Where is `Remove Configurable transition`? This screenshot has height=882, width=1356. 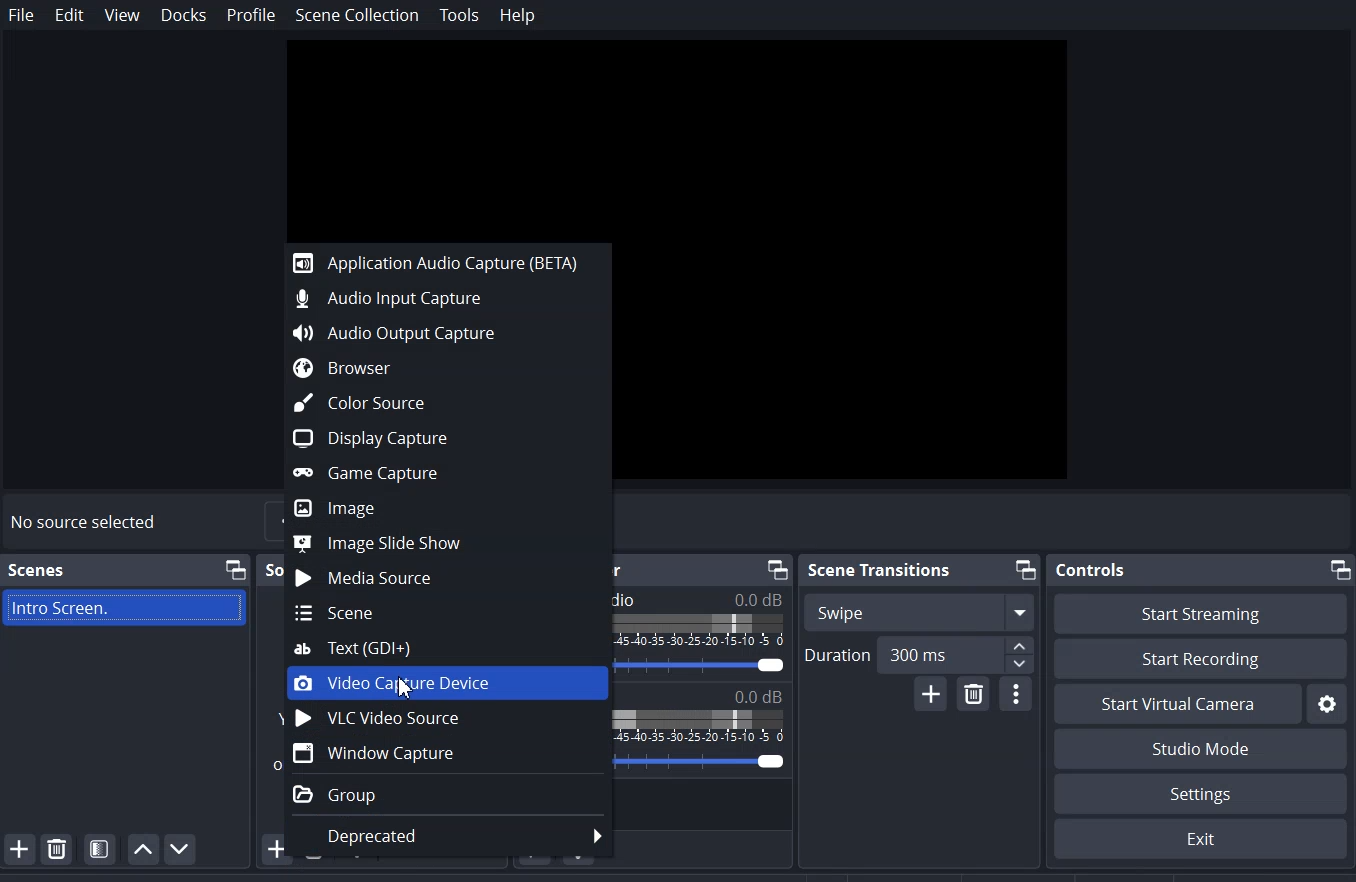 Remove Configurable transition is located at coordinates (975, 695).